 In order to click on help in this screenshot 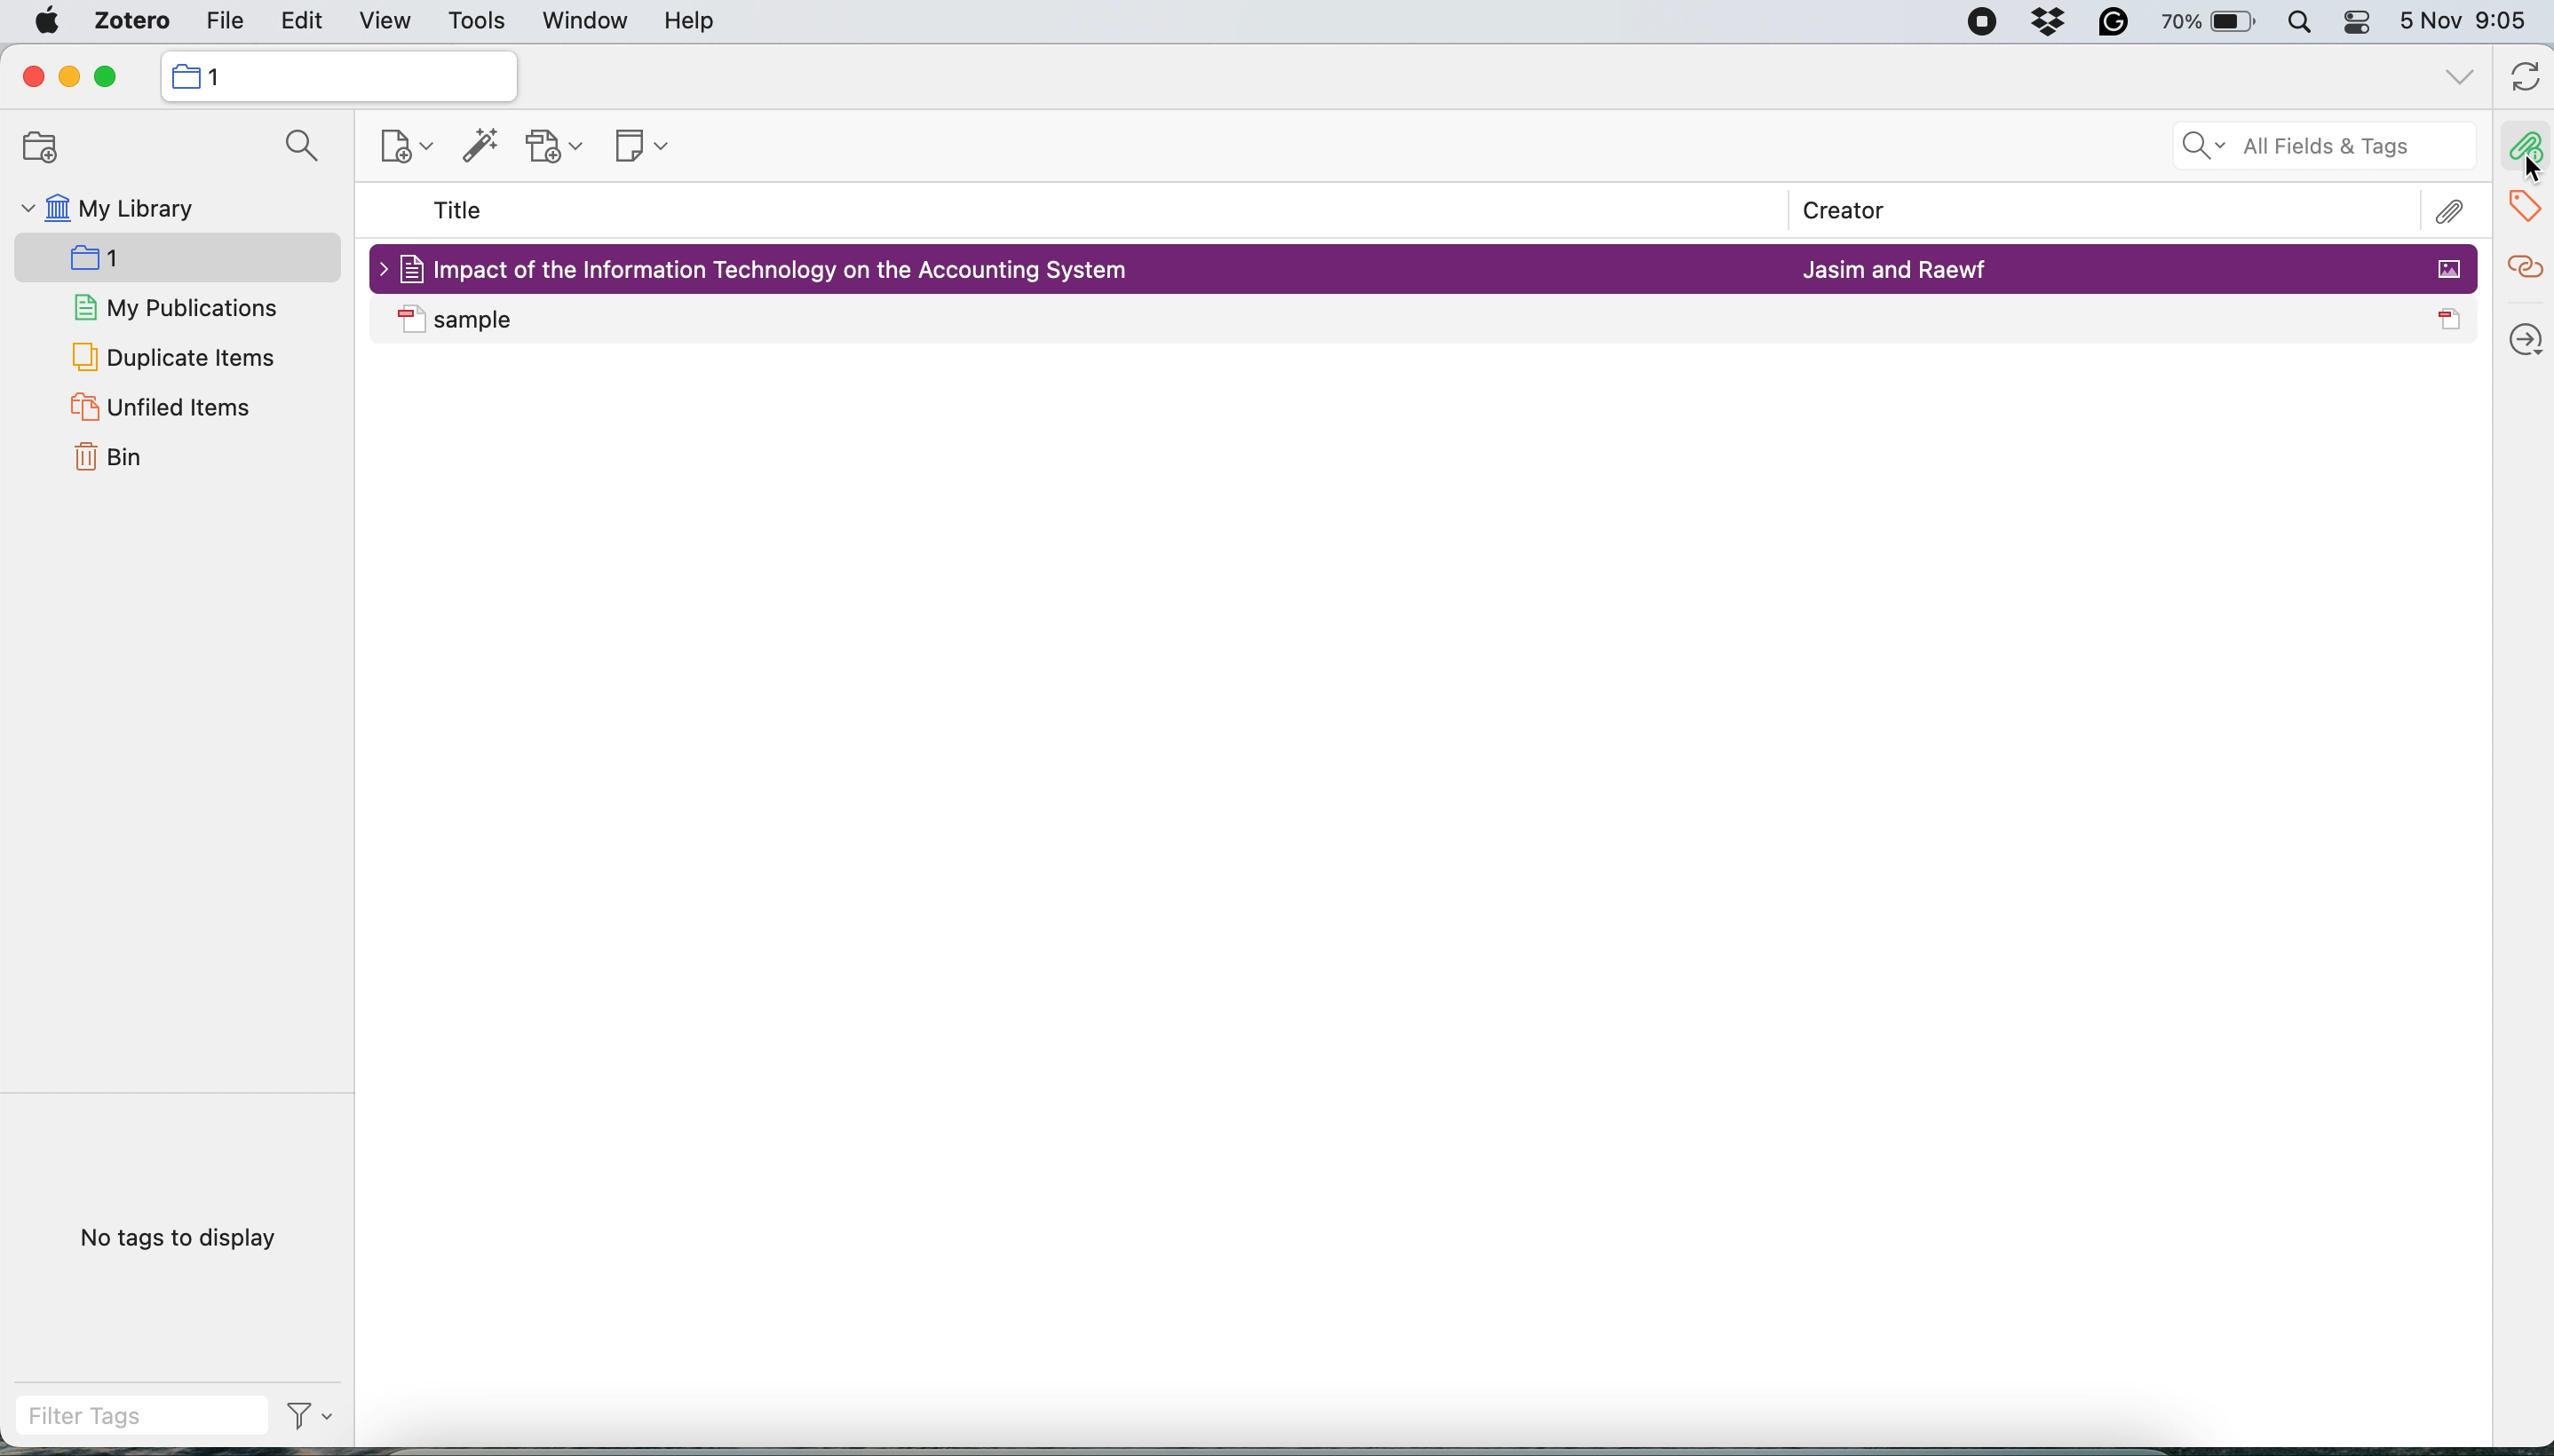, I will do `click(689, 22)`.